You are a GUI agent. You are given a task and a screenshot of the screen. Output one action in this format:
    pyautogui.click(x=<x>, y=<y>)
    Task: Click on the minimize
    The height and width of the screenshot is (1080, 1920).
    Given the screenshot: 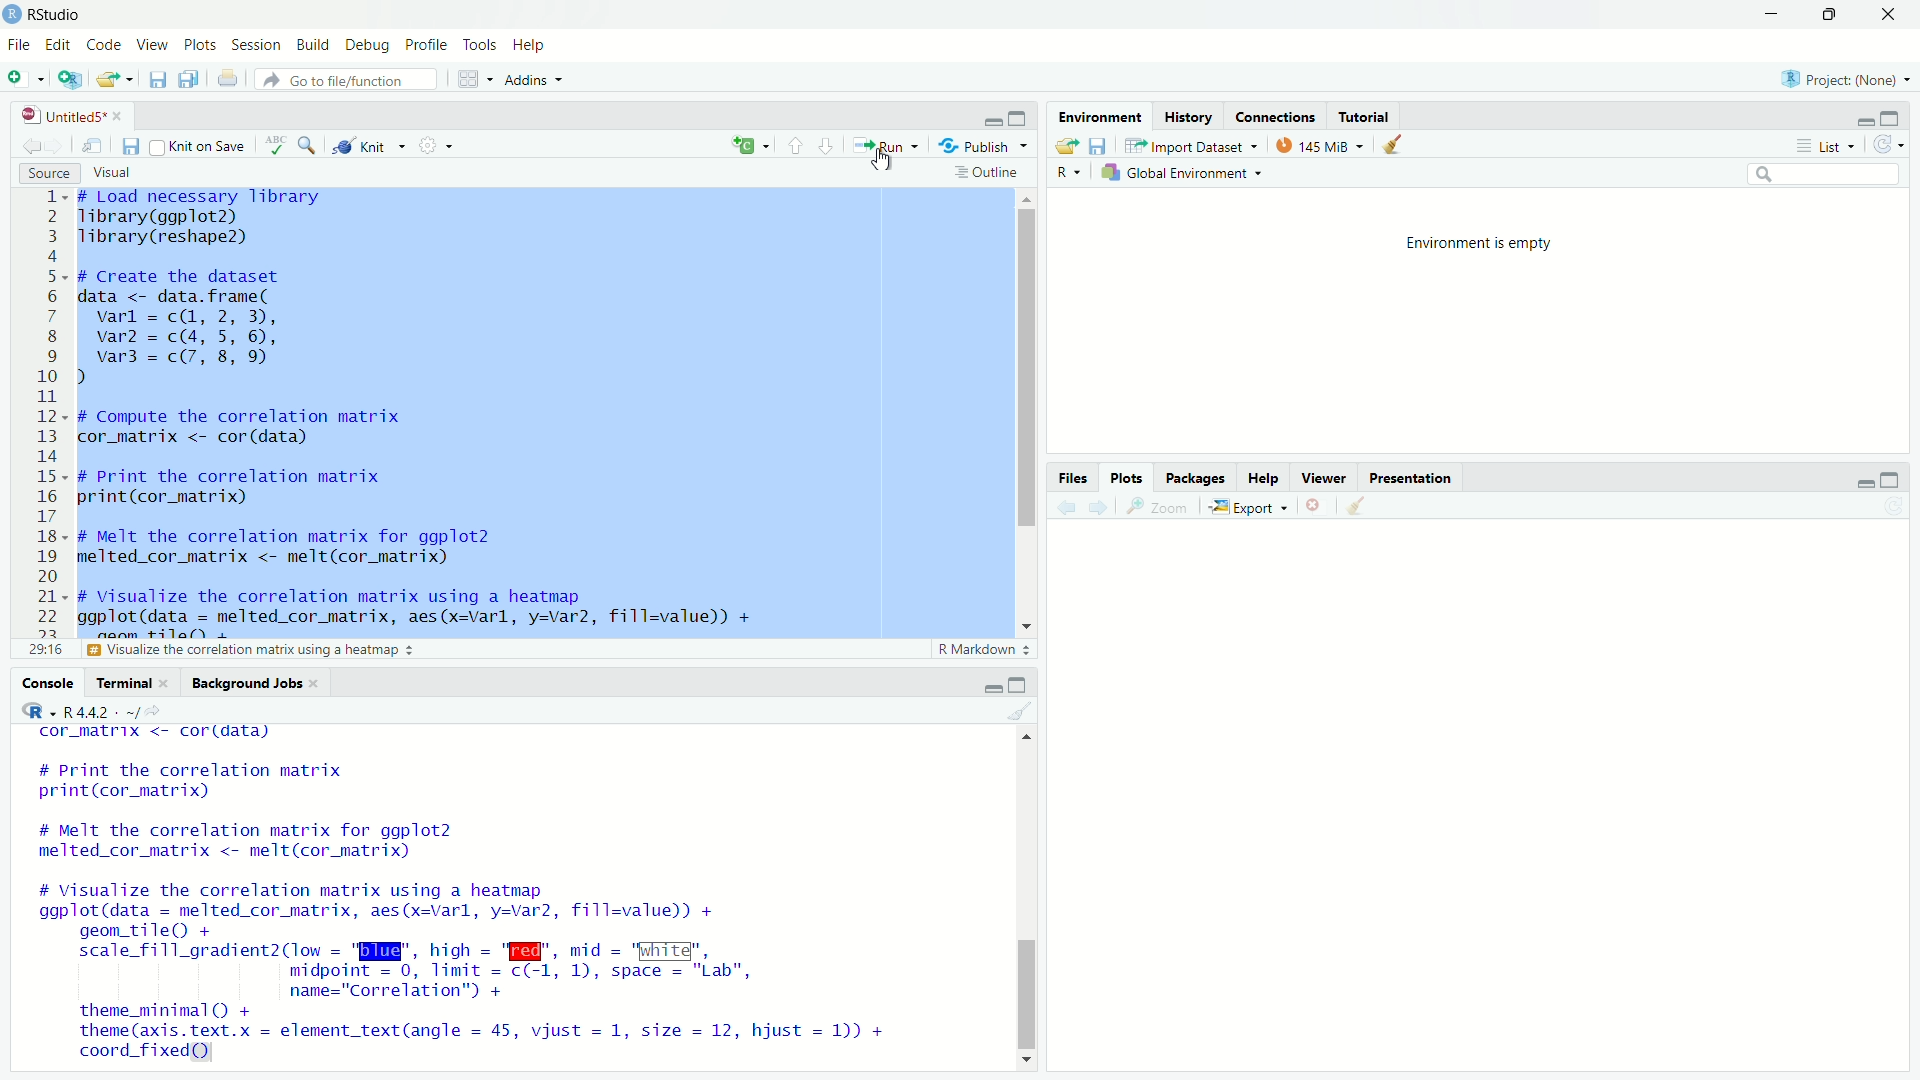 What is the action you would take?
    pyautogui.click(x=993, y=685)
    